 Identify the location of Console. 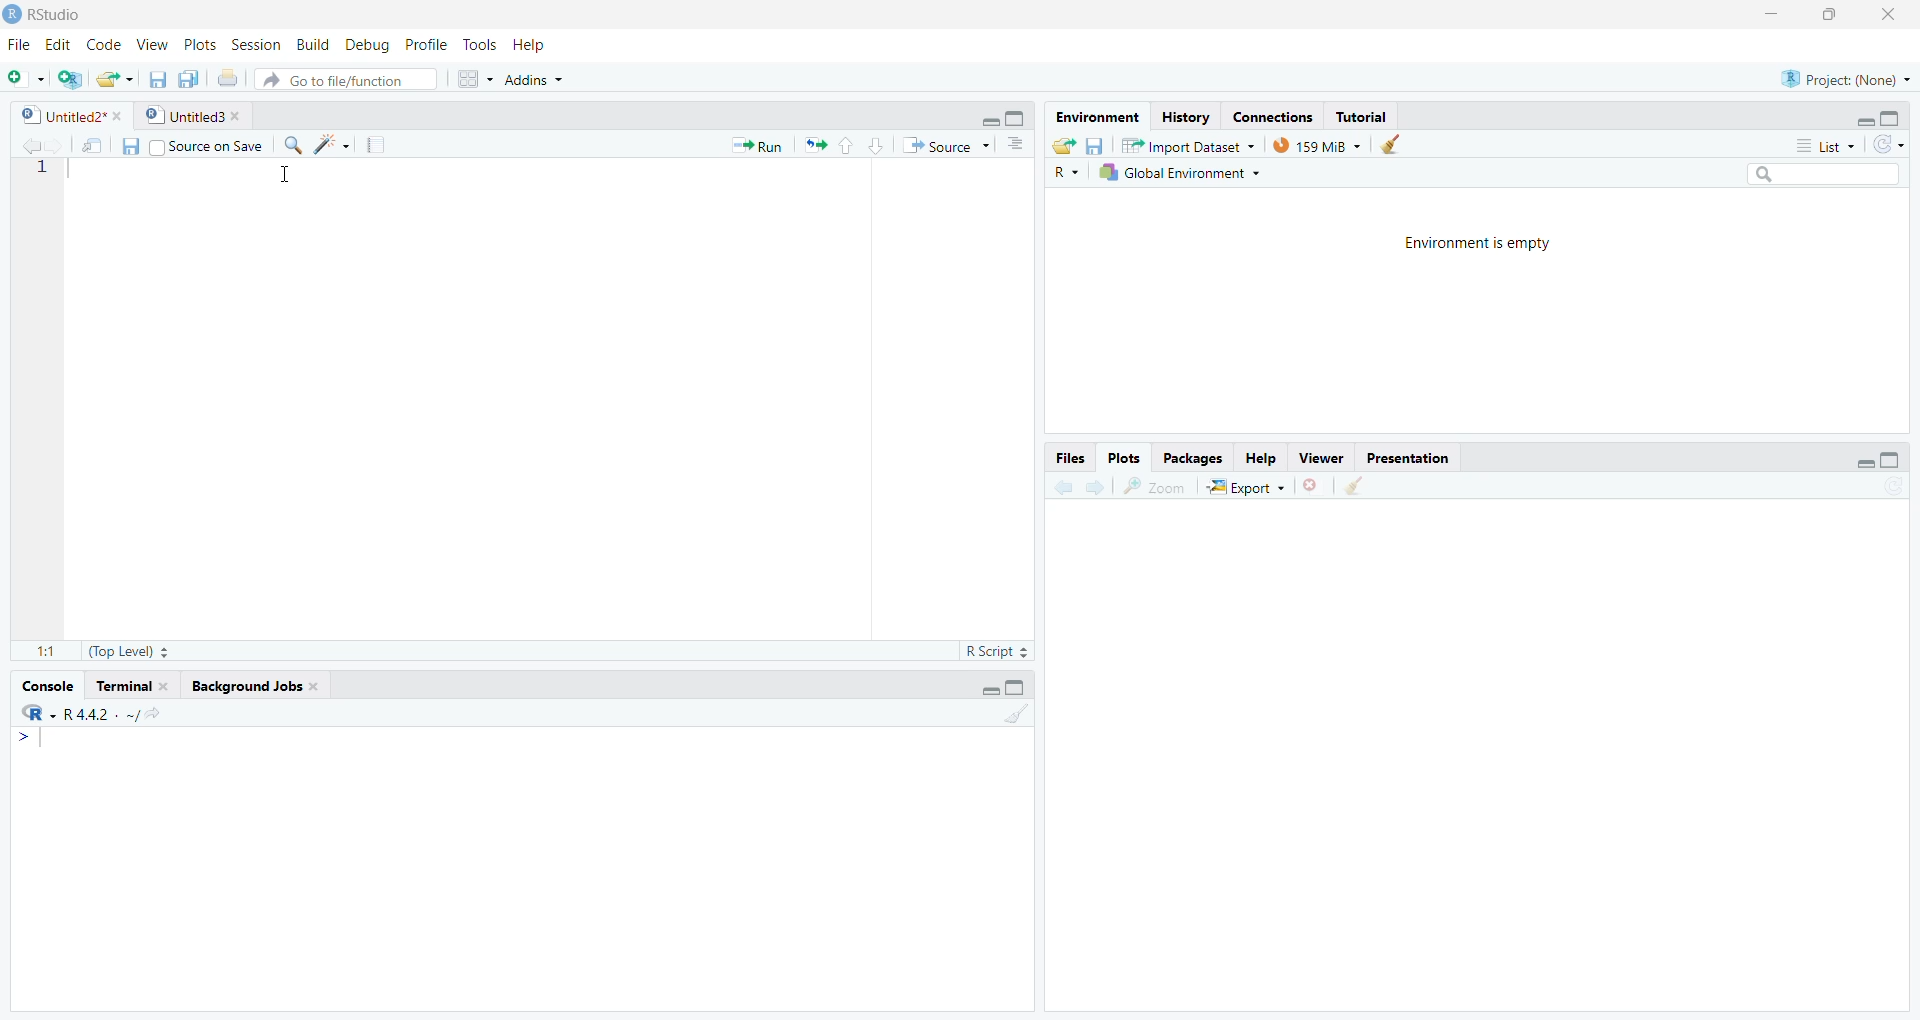
(47, 685).